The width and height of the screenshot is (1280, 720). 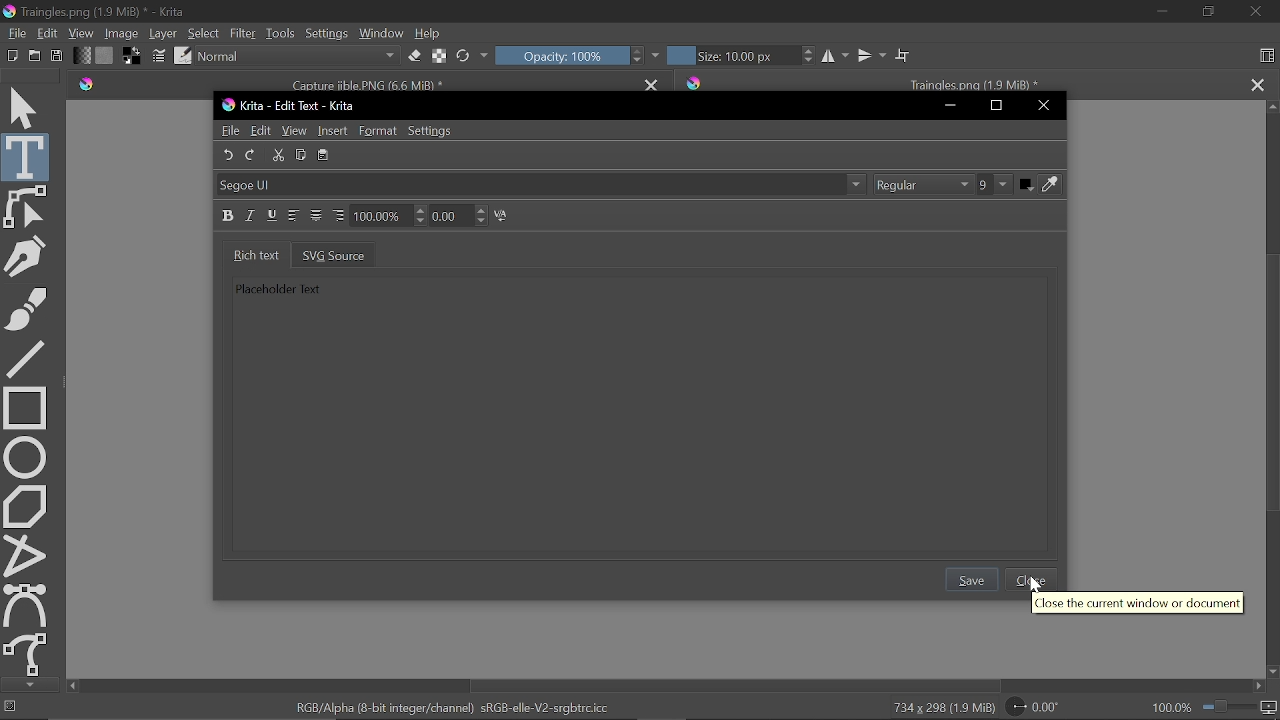 What do you see at coordinates (252, 254) in the screenshot?
I see `Rich text` at bounding box center [252, 254].